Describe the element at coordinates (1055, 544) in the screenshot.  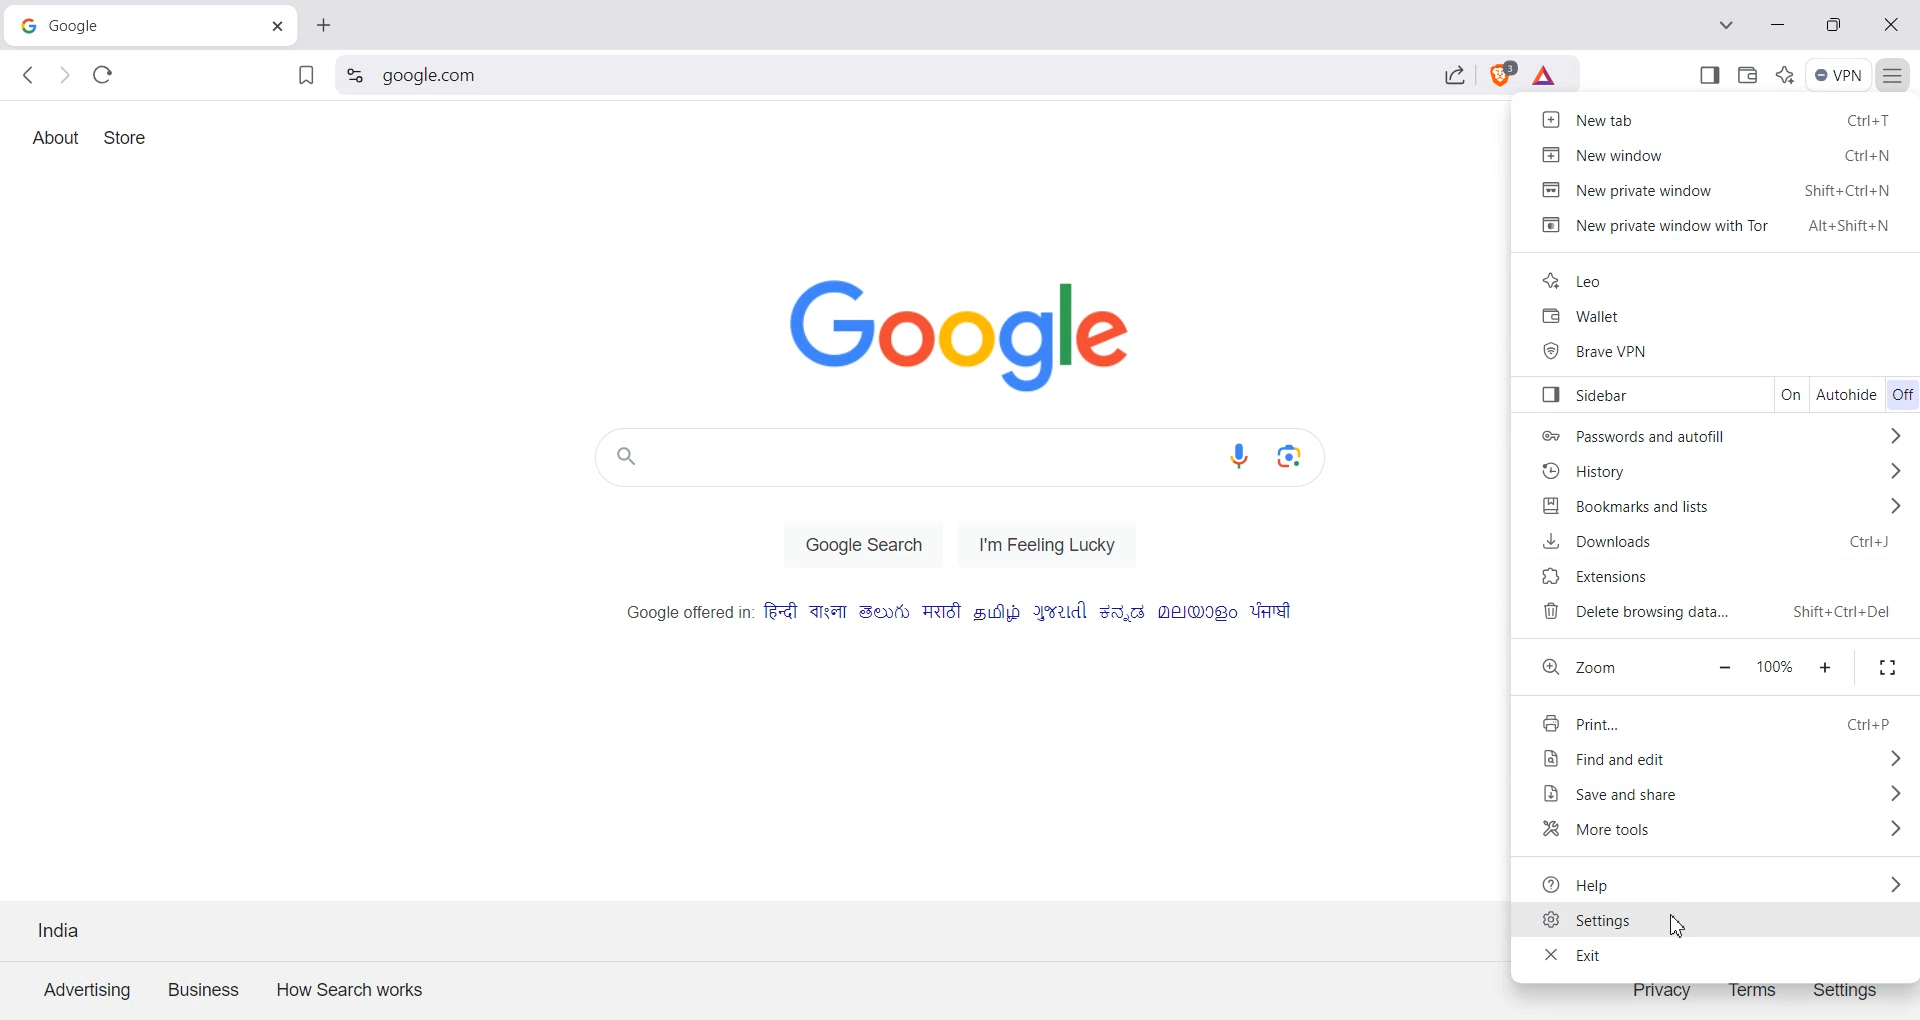
I see `I'm Feeling Lucky` at that location.